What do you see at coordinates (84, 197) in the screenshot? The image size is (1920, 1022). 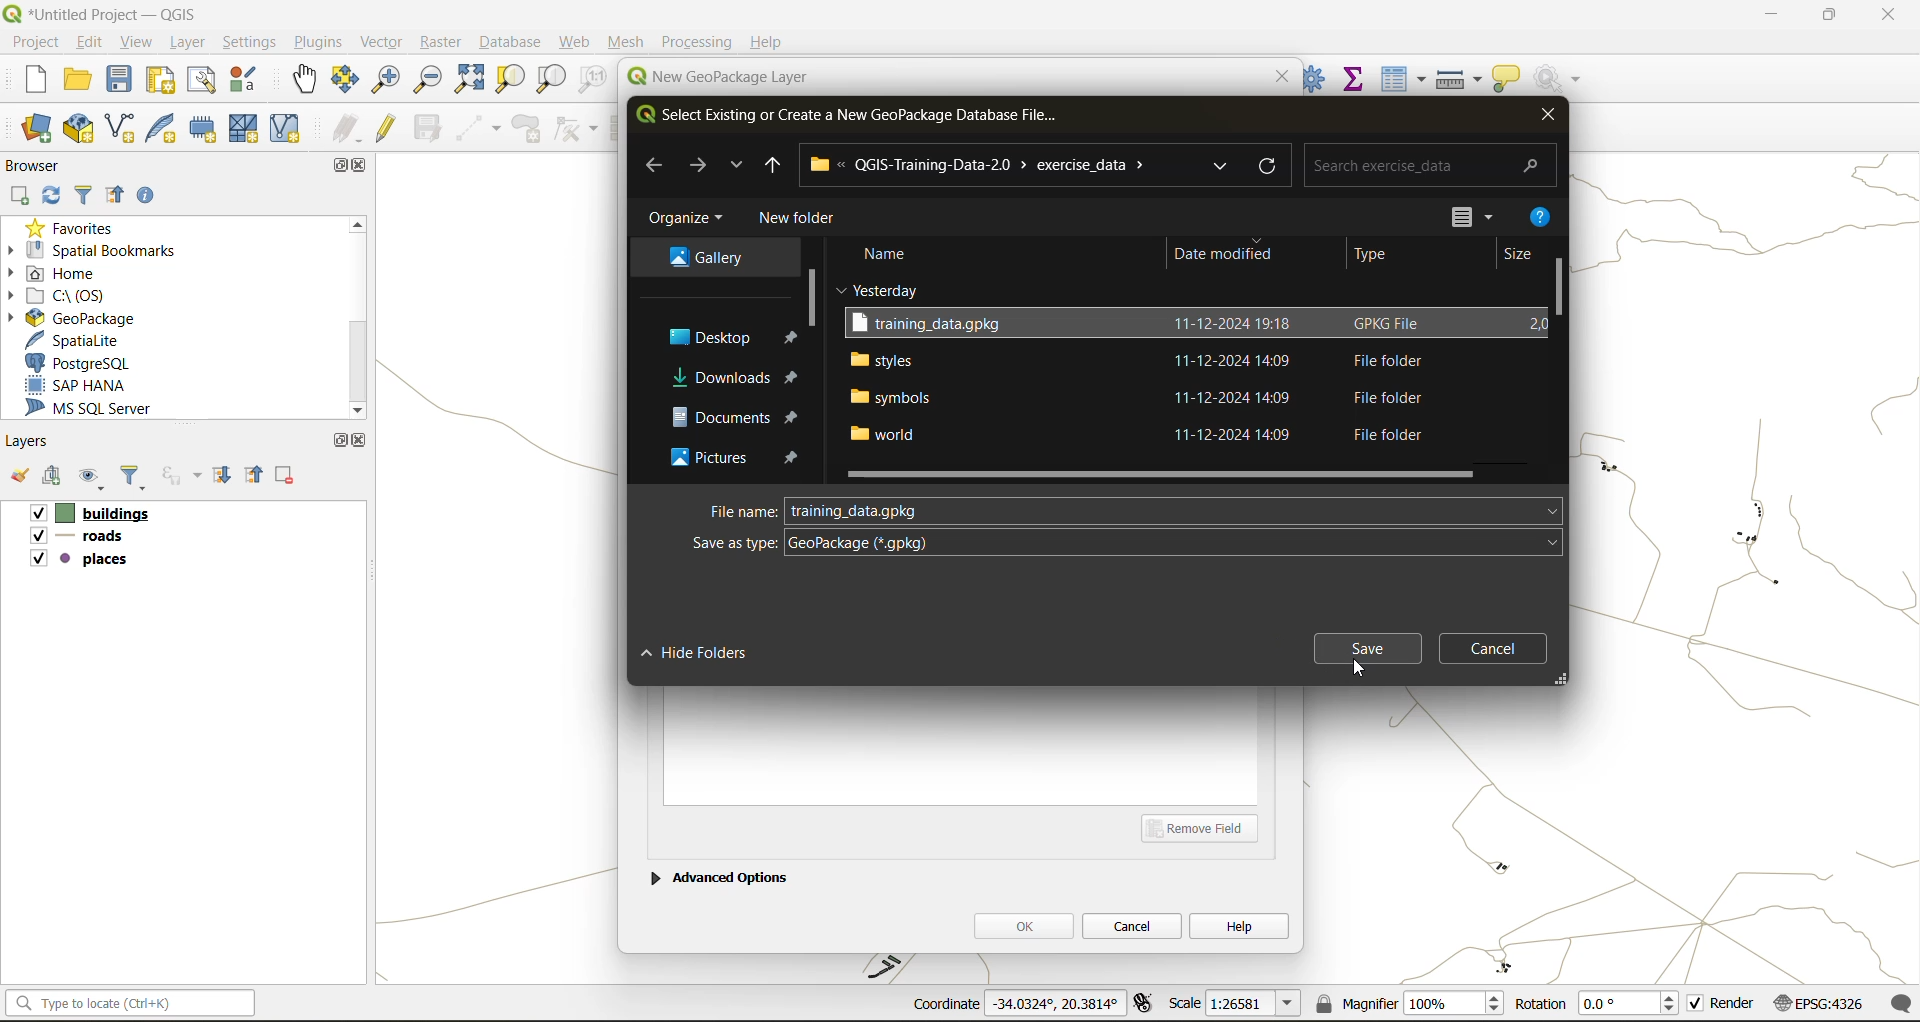 I see `filter` at bounding box center [84, 197].